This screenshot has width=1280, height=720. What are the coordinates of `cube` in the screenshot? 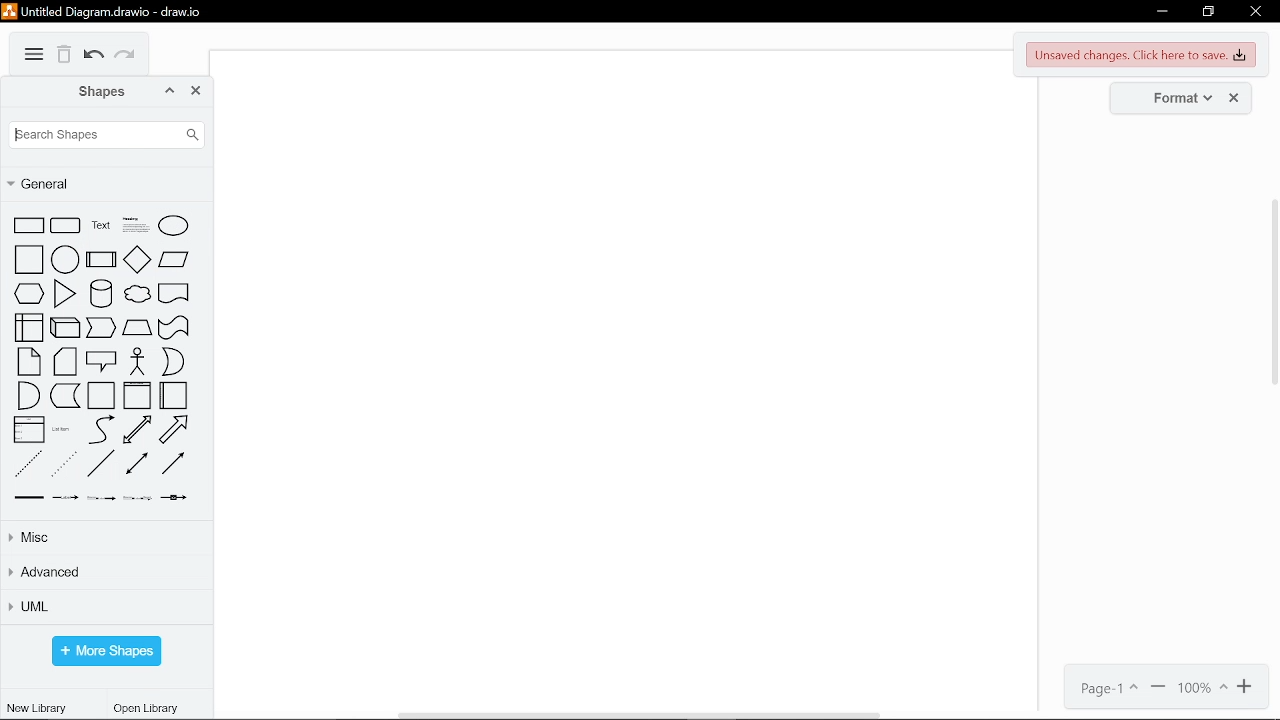 It's located at (65, 328).